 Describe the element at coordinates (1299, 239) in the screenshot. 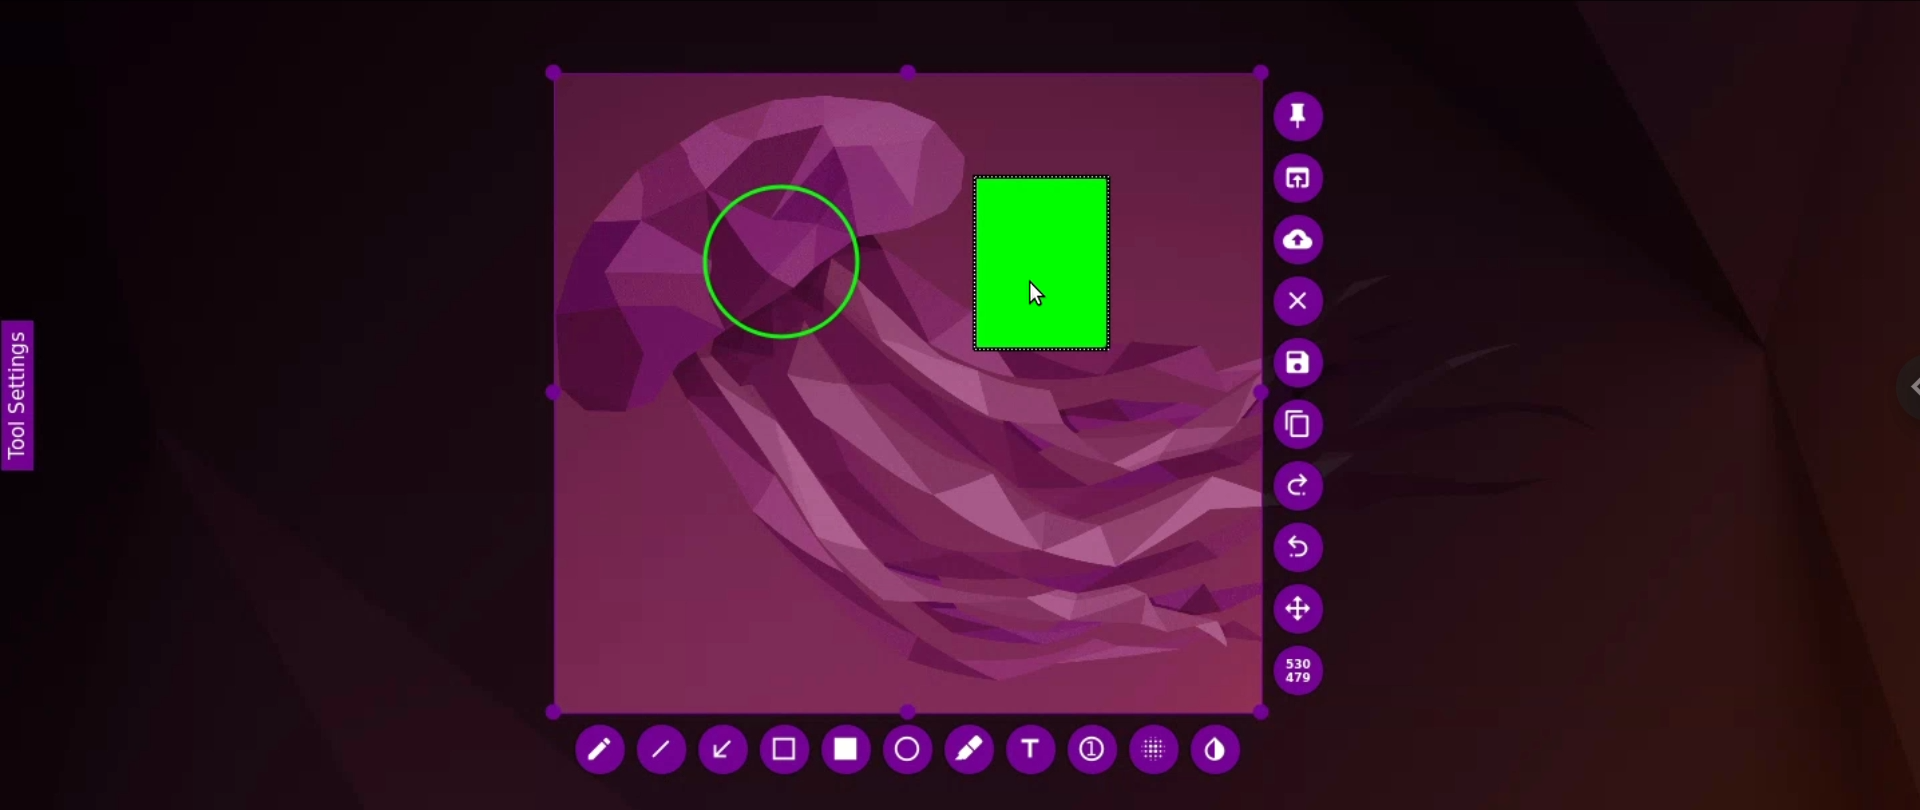

I see `upload` at that location.